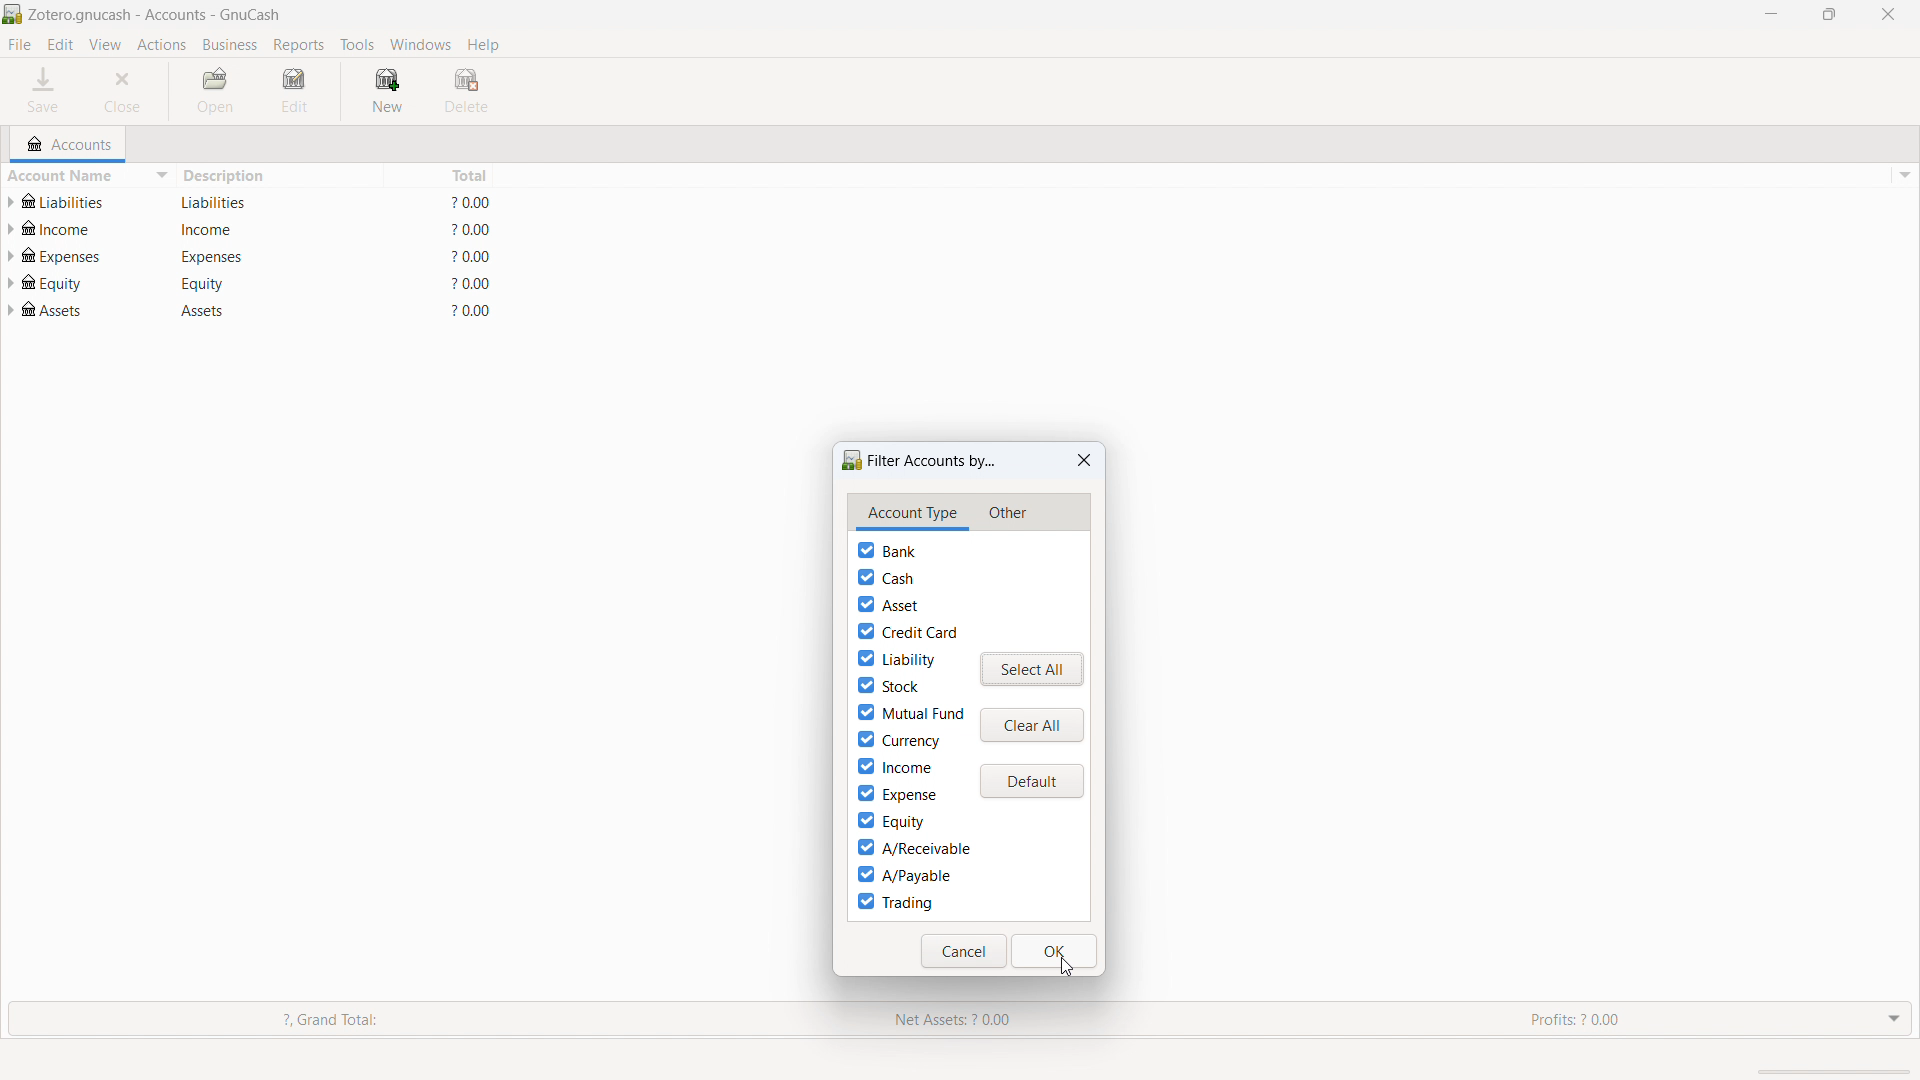 The image size is (1920, 1080). What do you see at coordinates (1685, 1018) in the screenshot?
I see `Profits: 2 0.00` at bounding box center [1685, 1018].